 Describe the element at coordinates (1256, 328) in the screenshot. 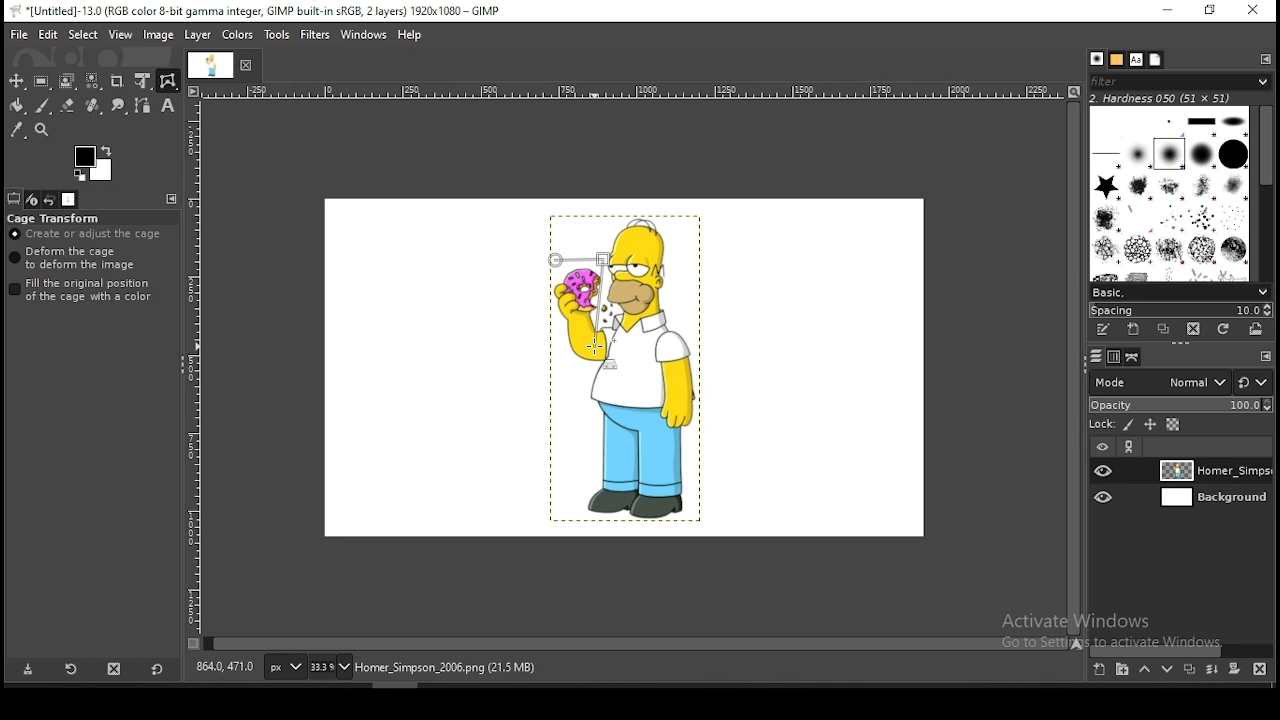

I see `open brush as image` at that location.